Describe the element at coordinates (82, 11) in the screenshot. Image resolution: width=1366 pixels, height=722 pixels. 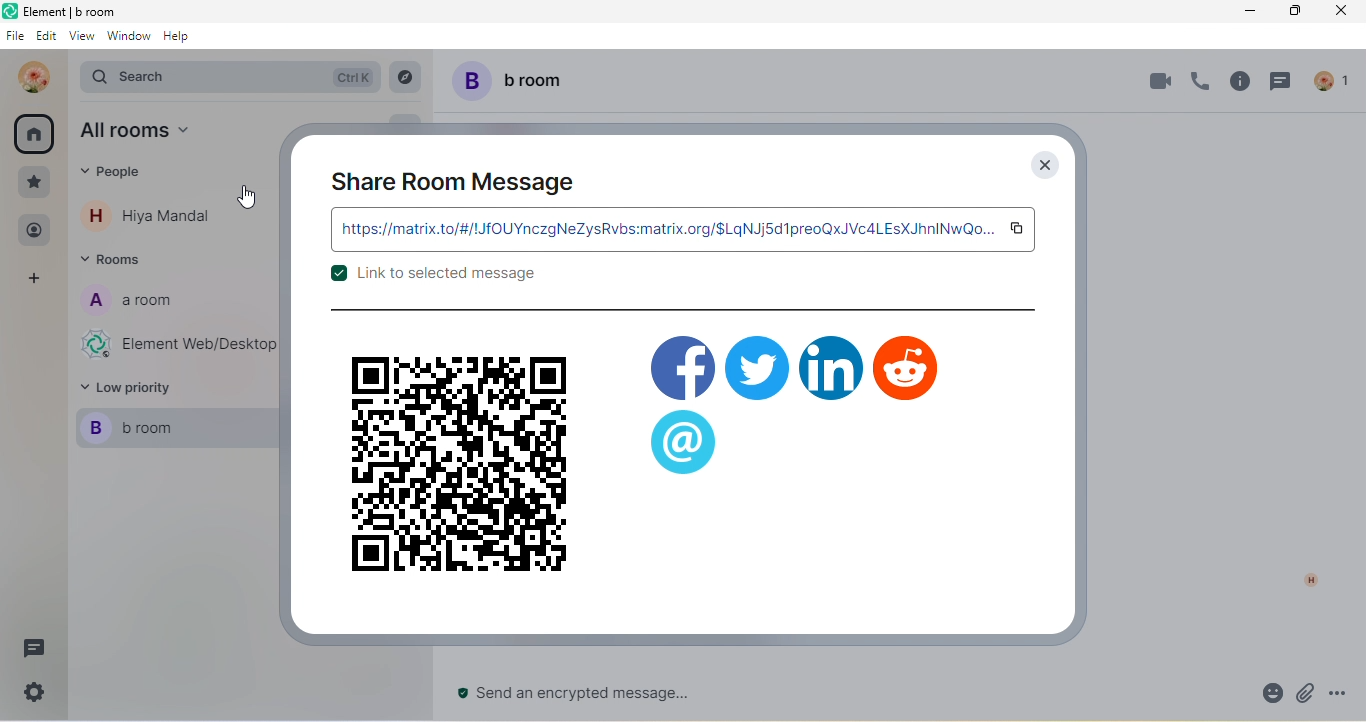
I see `Element | b room` at that location.